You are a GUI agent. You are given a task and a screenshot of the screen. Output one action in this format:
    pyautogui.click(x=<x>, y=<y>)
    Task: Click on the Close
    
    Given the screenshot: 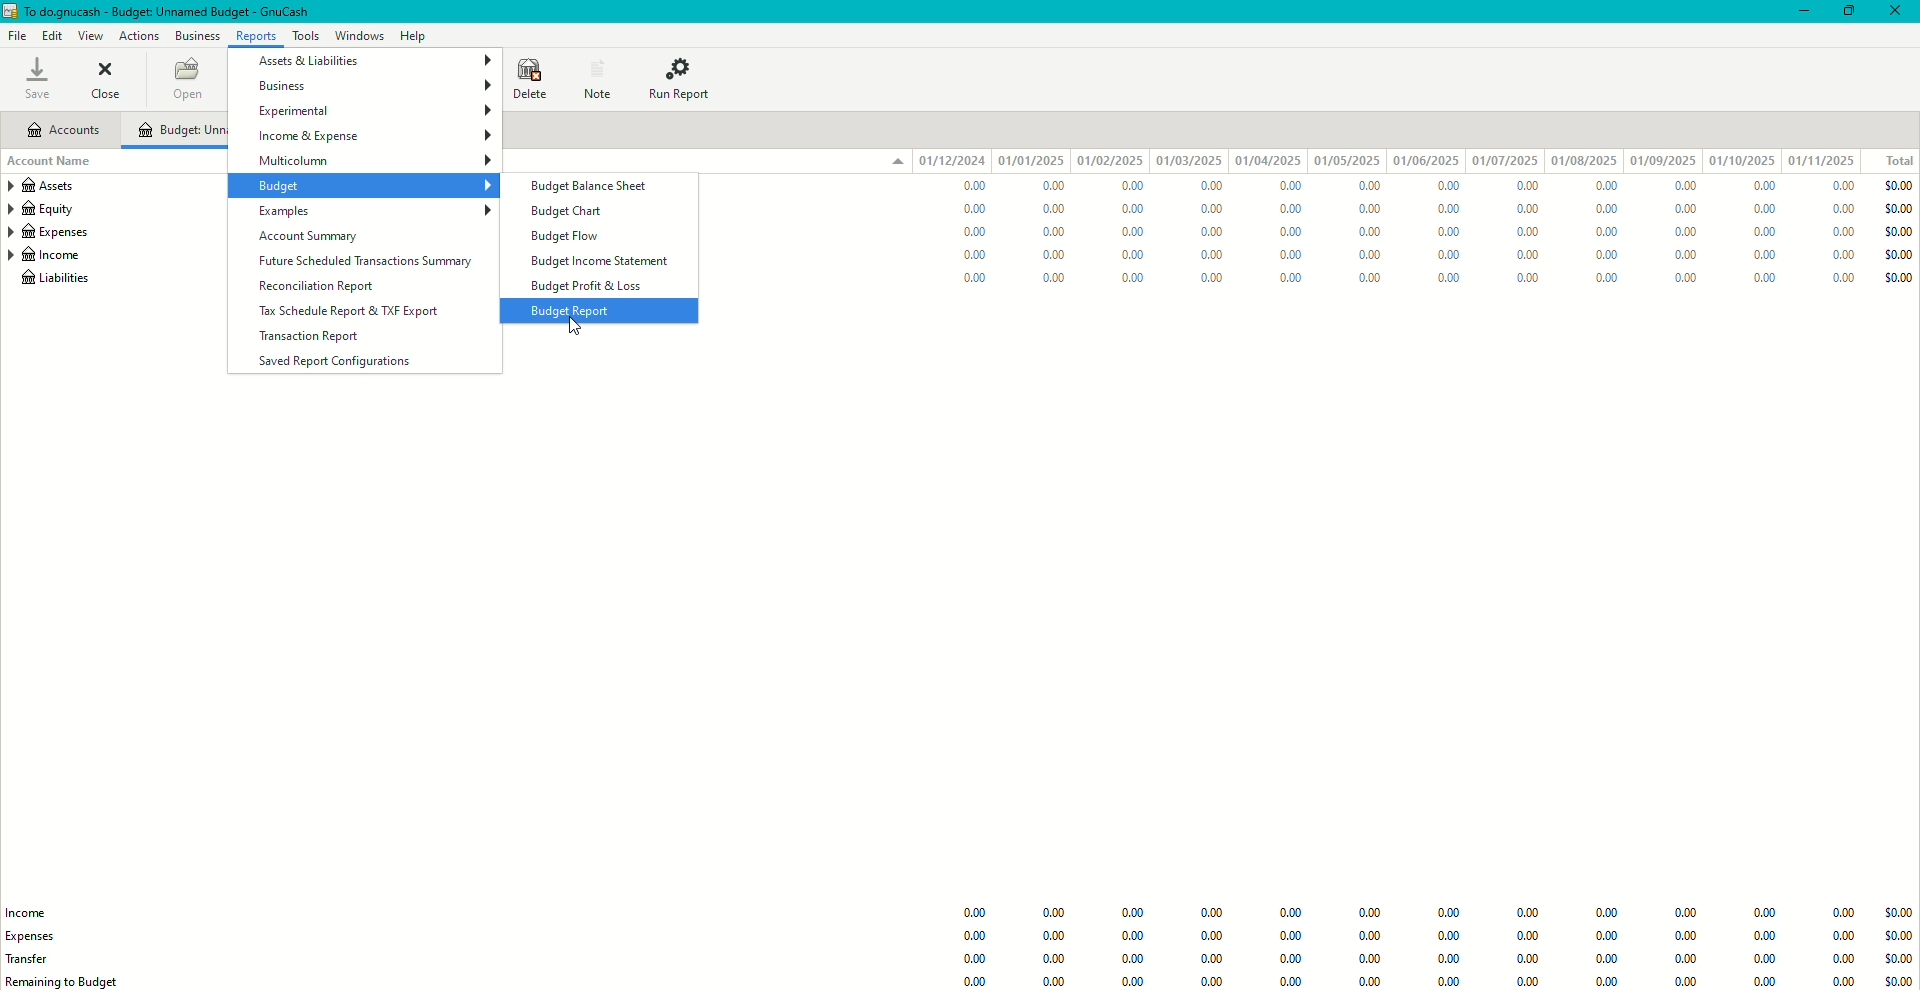 What is the action you would take?
    pyautogui.click(x=1898, y=12)
    